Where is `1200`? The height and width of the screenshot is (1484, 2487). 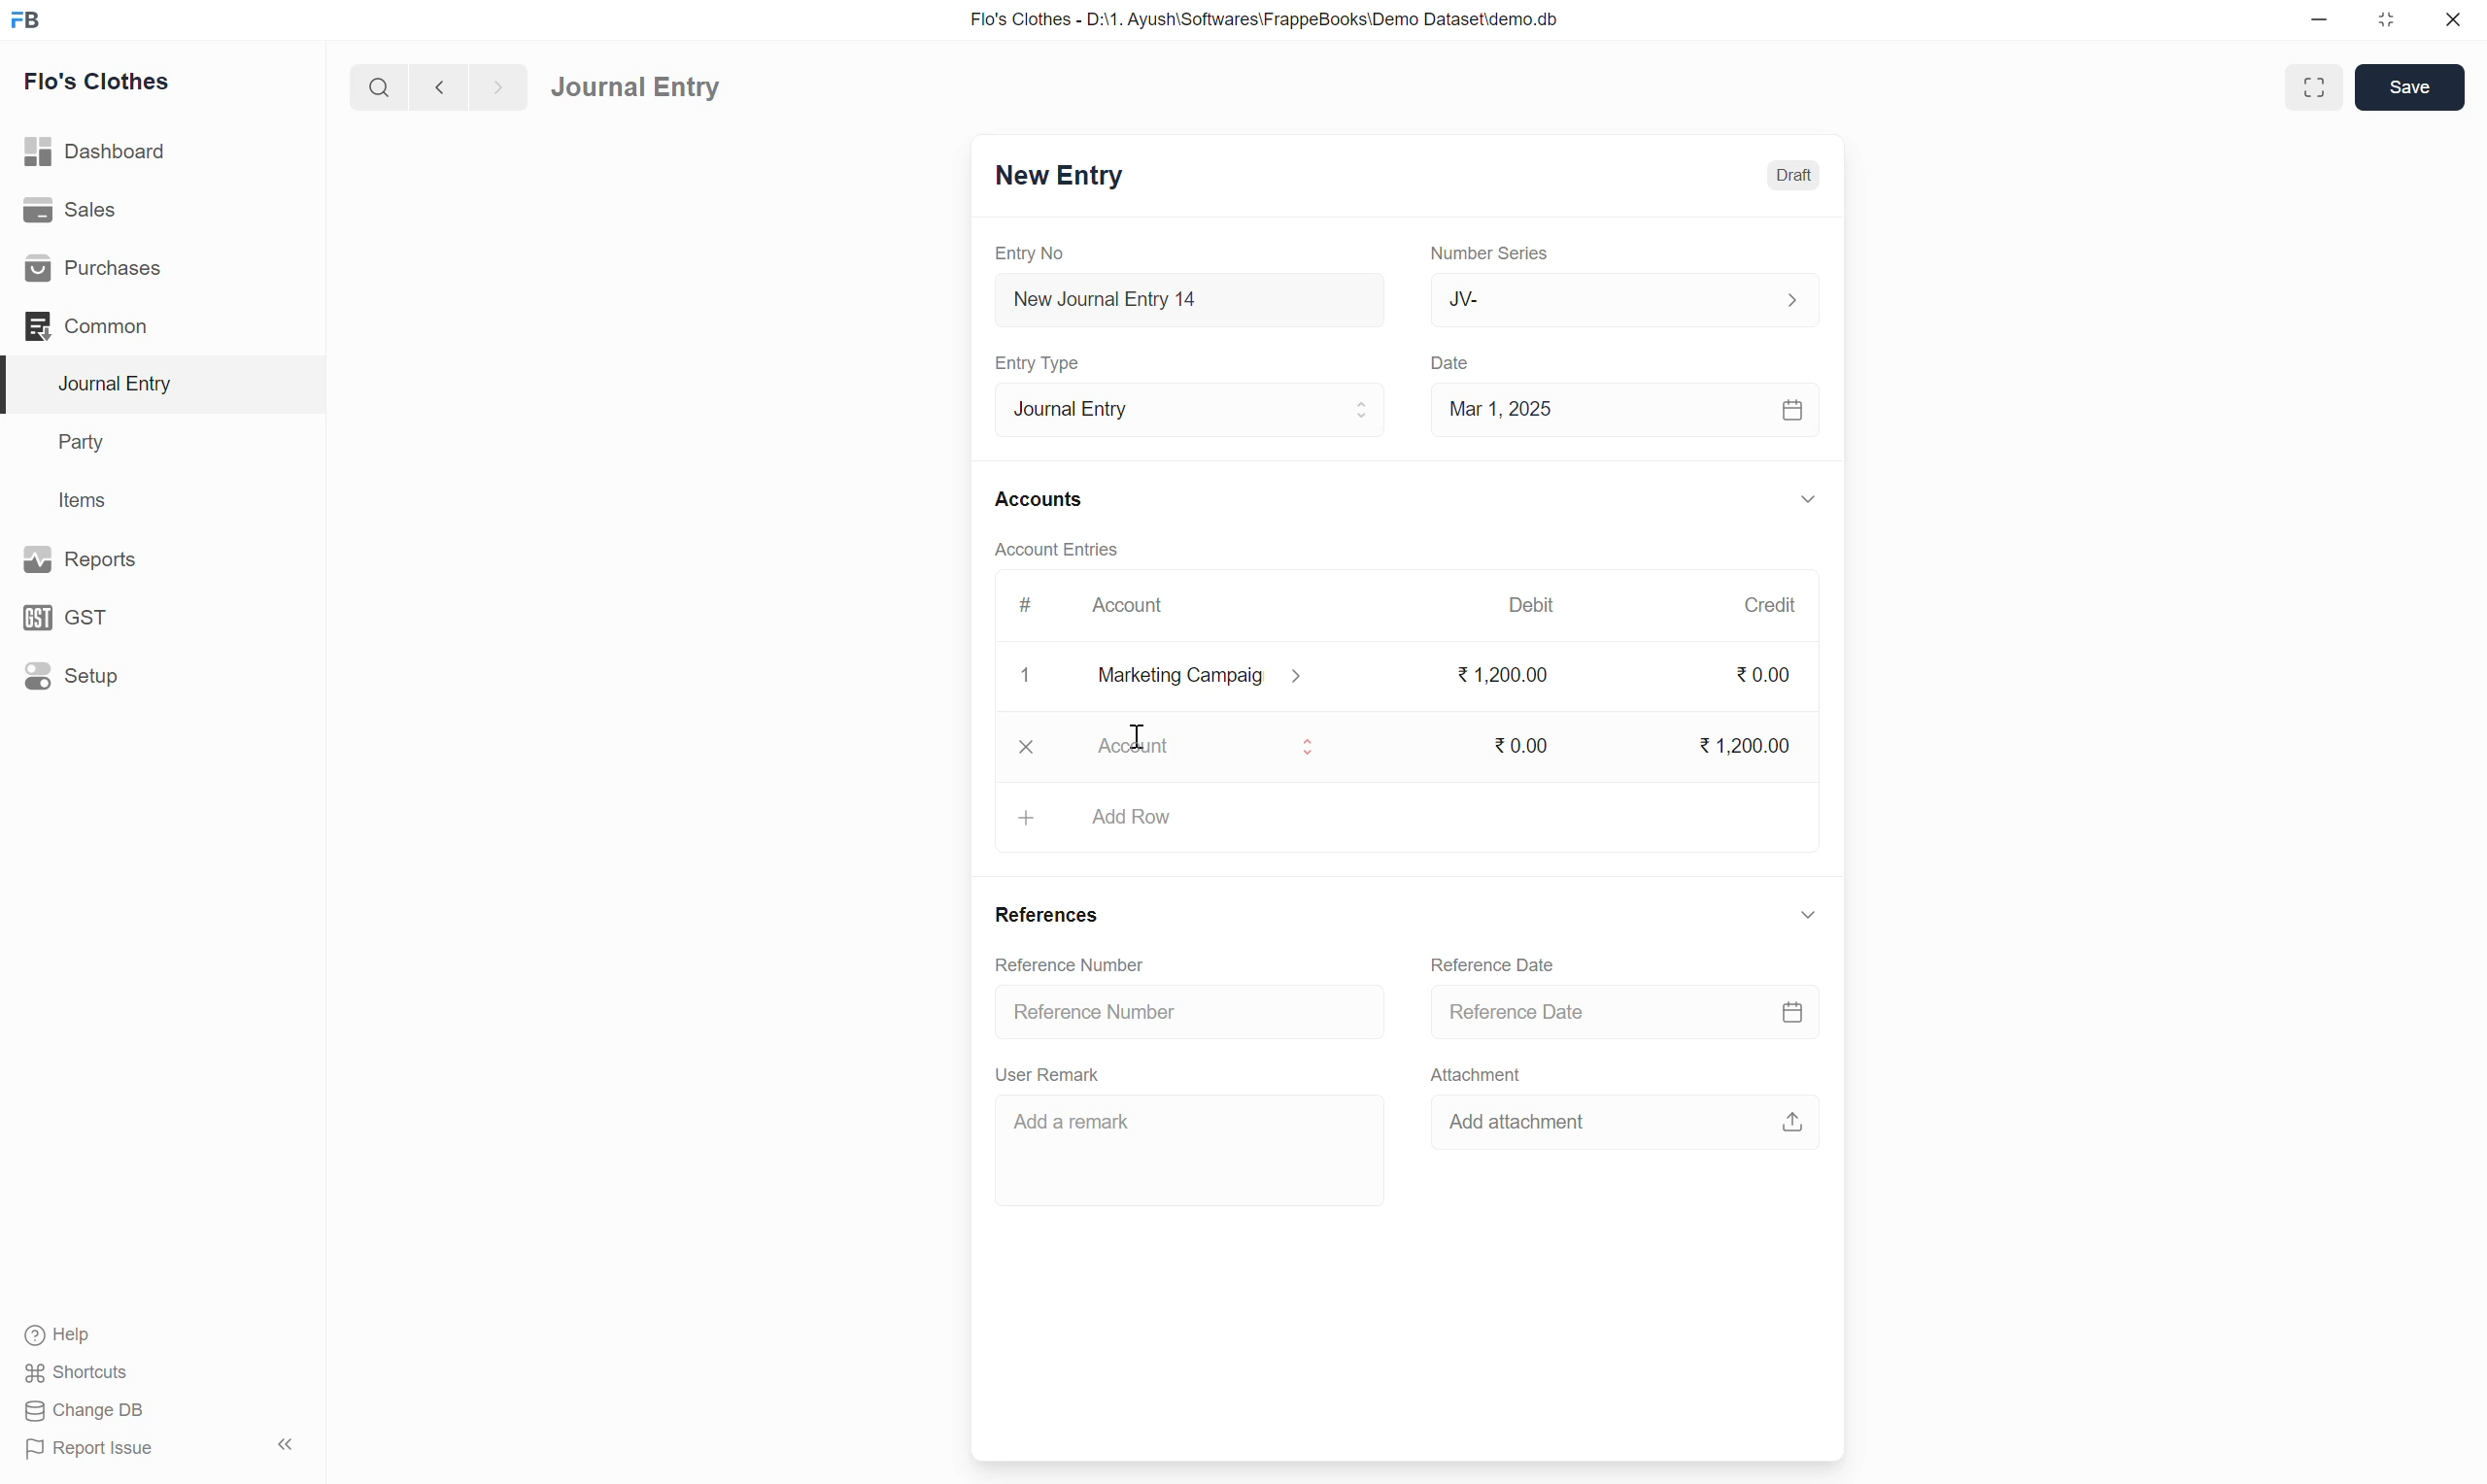
1200 is located at coordinates (1491, 674).